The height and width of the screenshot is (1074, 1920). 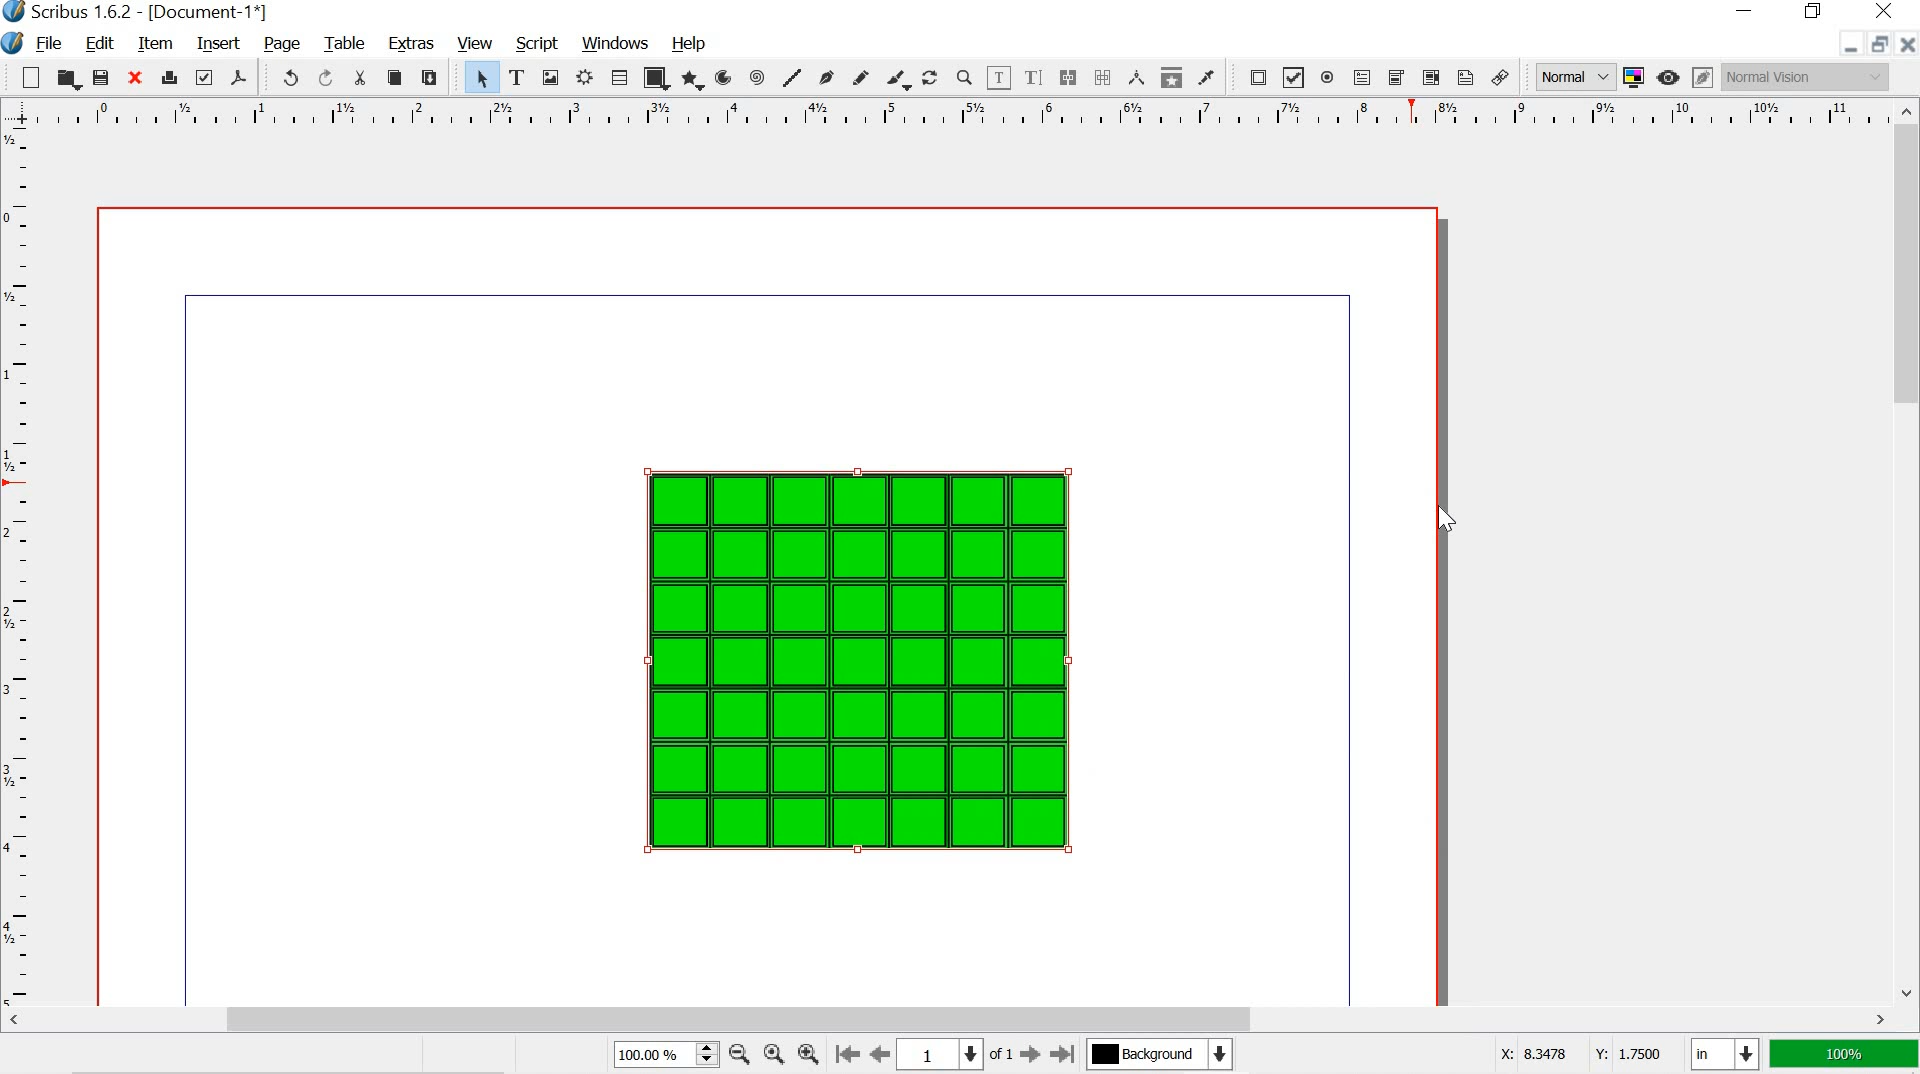 What do you see at coordinates (1067, 78) in the screenshot?
I see `link text frames` at bounding box center [1067, 78].